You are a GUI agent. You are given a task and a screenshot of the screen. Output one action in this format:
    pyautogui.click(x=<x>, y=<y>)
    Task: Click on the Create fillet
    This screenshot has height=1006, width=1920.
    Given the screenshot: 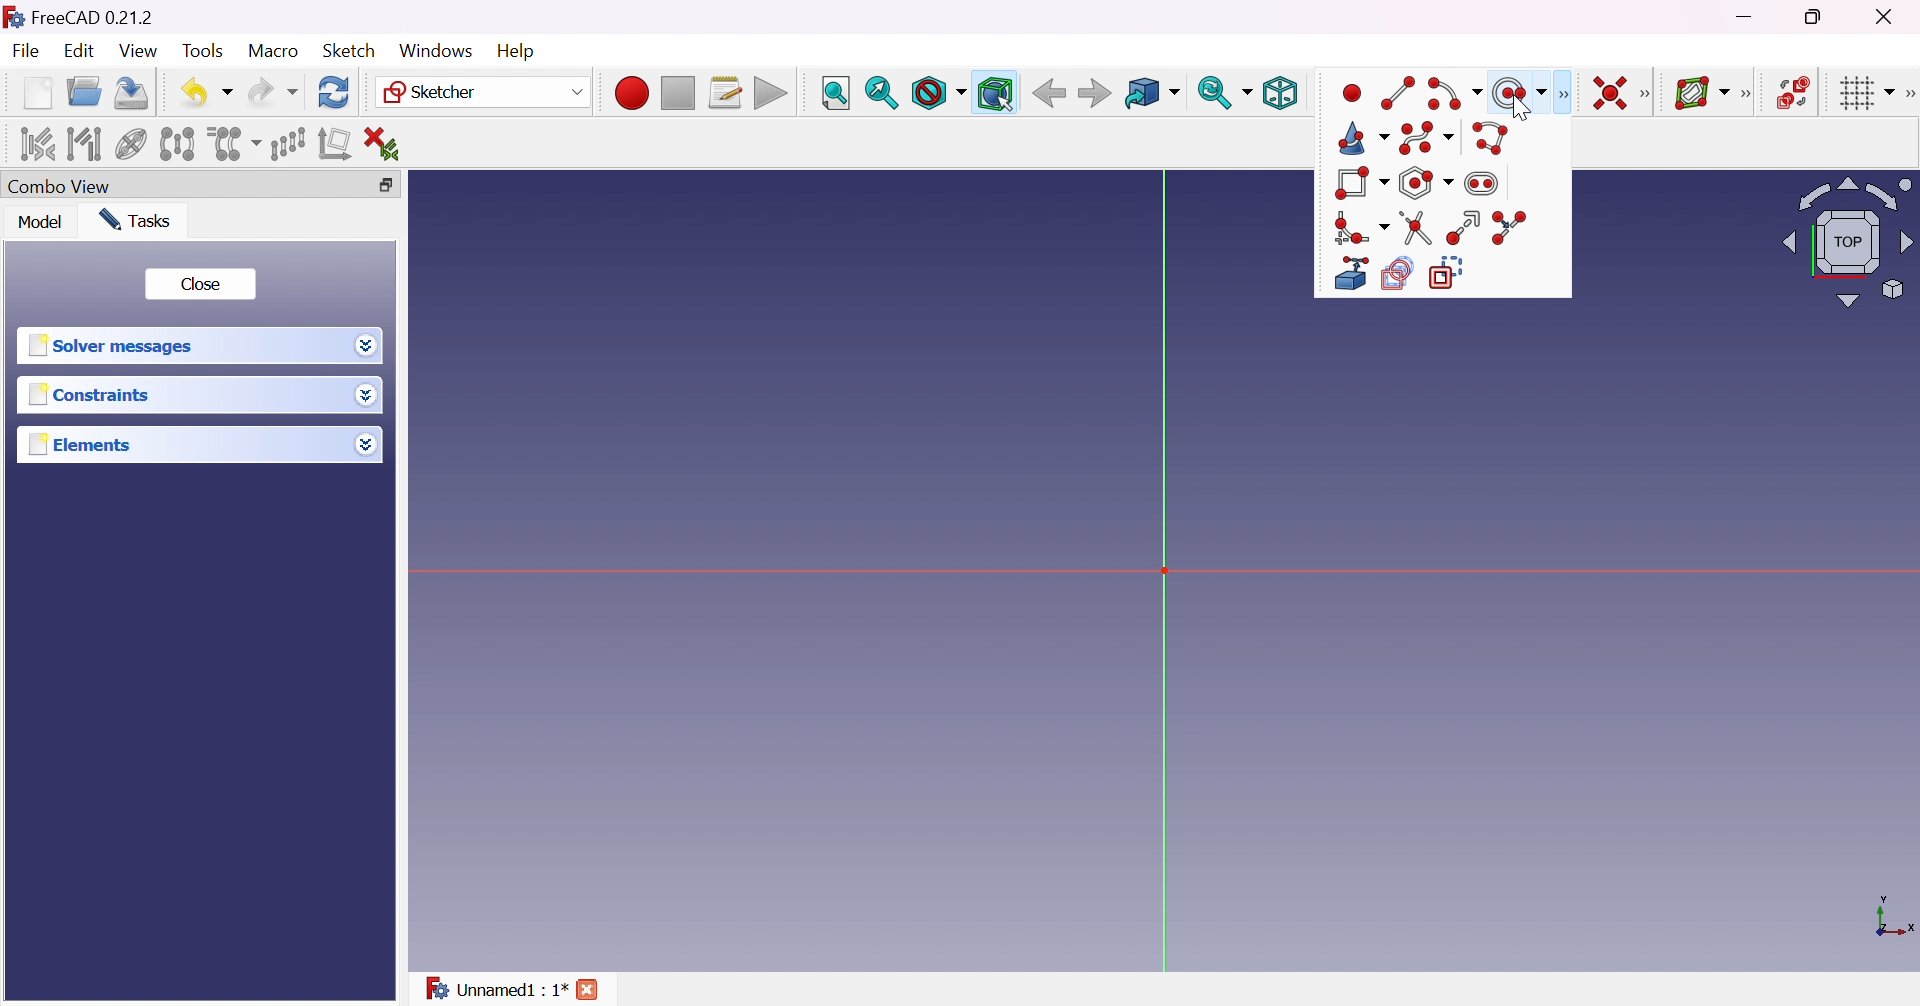 What is the action you would take?
    pyautogui.click(x=1361, y=229)
    